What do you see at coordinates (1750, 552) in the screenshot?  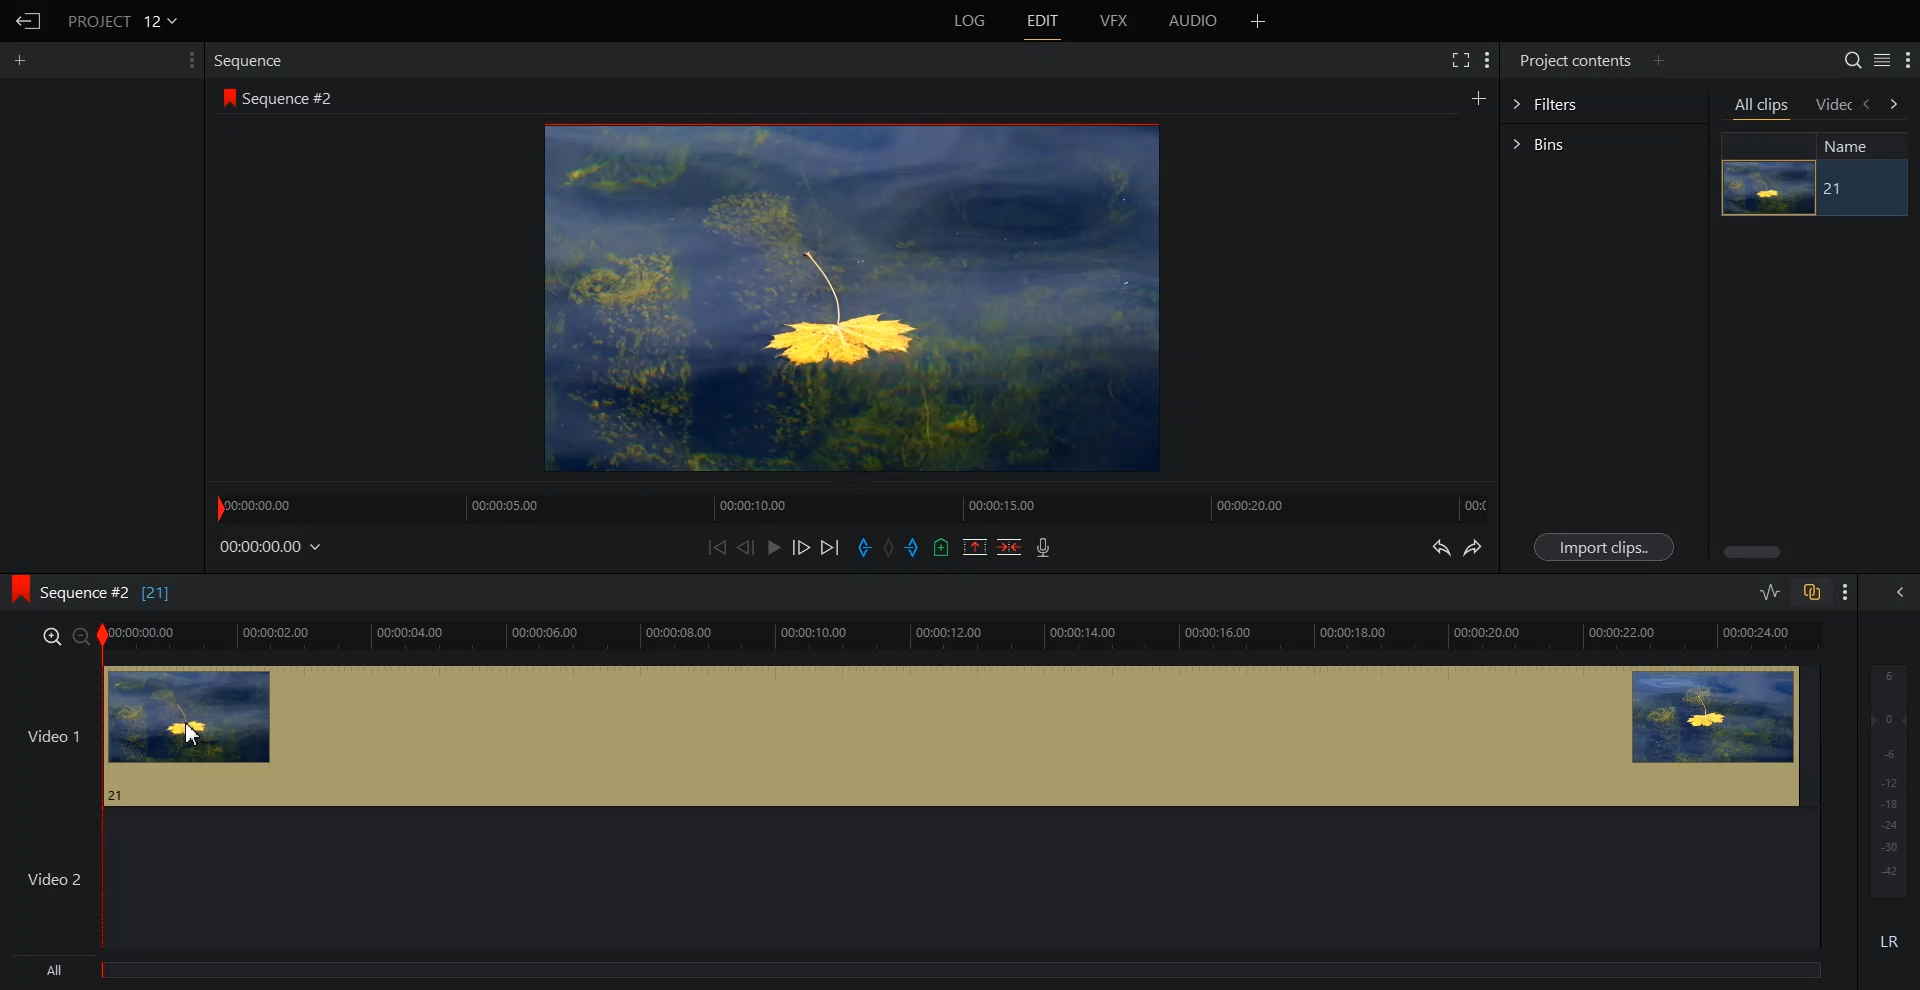 I see `Horizontal Scroll bar` at bounding box center [1750, 552].